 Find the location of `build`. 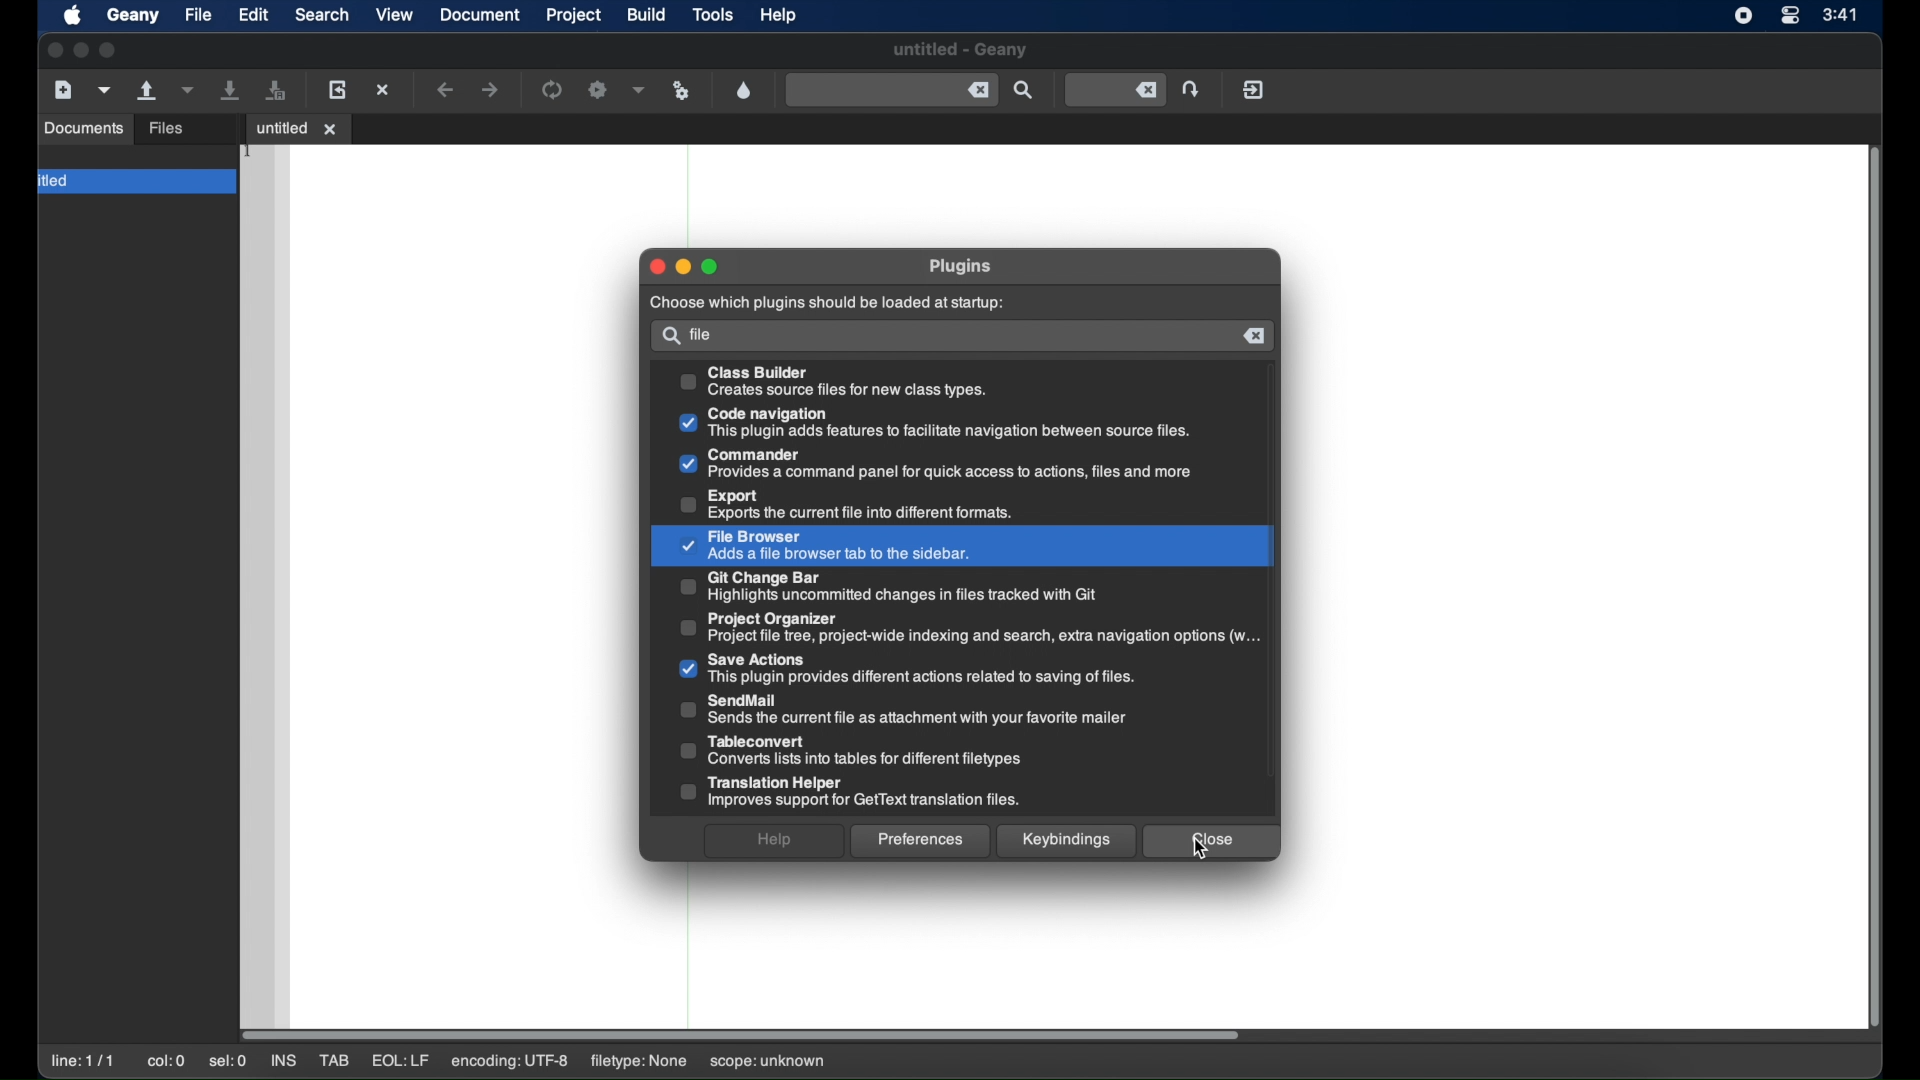

build is located at coordinates (647, 15).